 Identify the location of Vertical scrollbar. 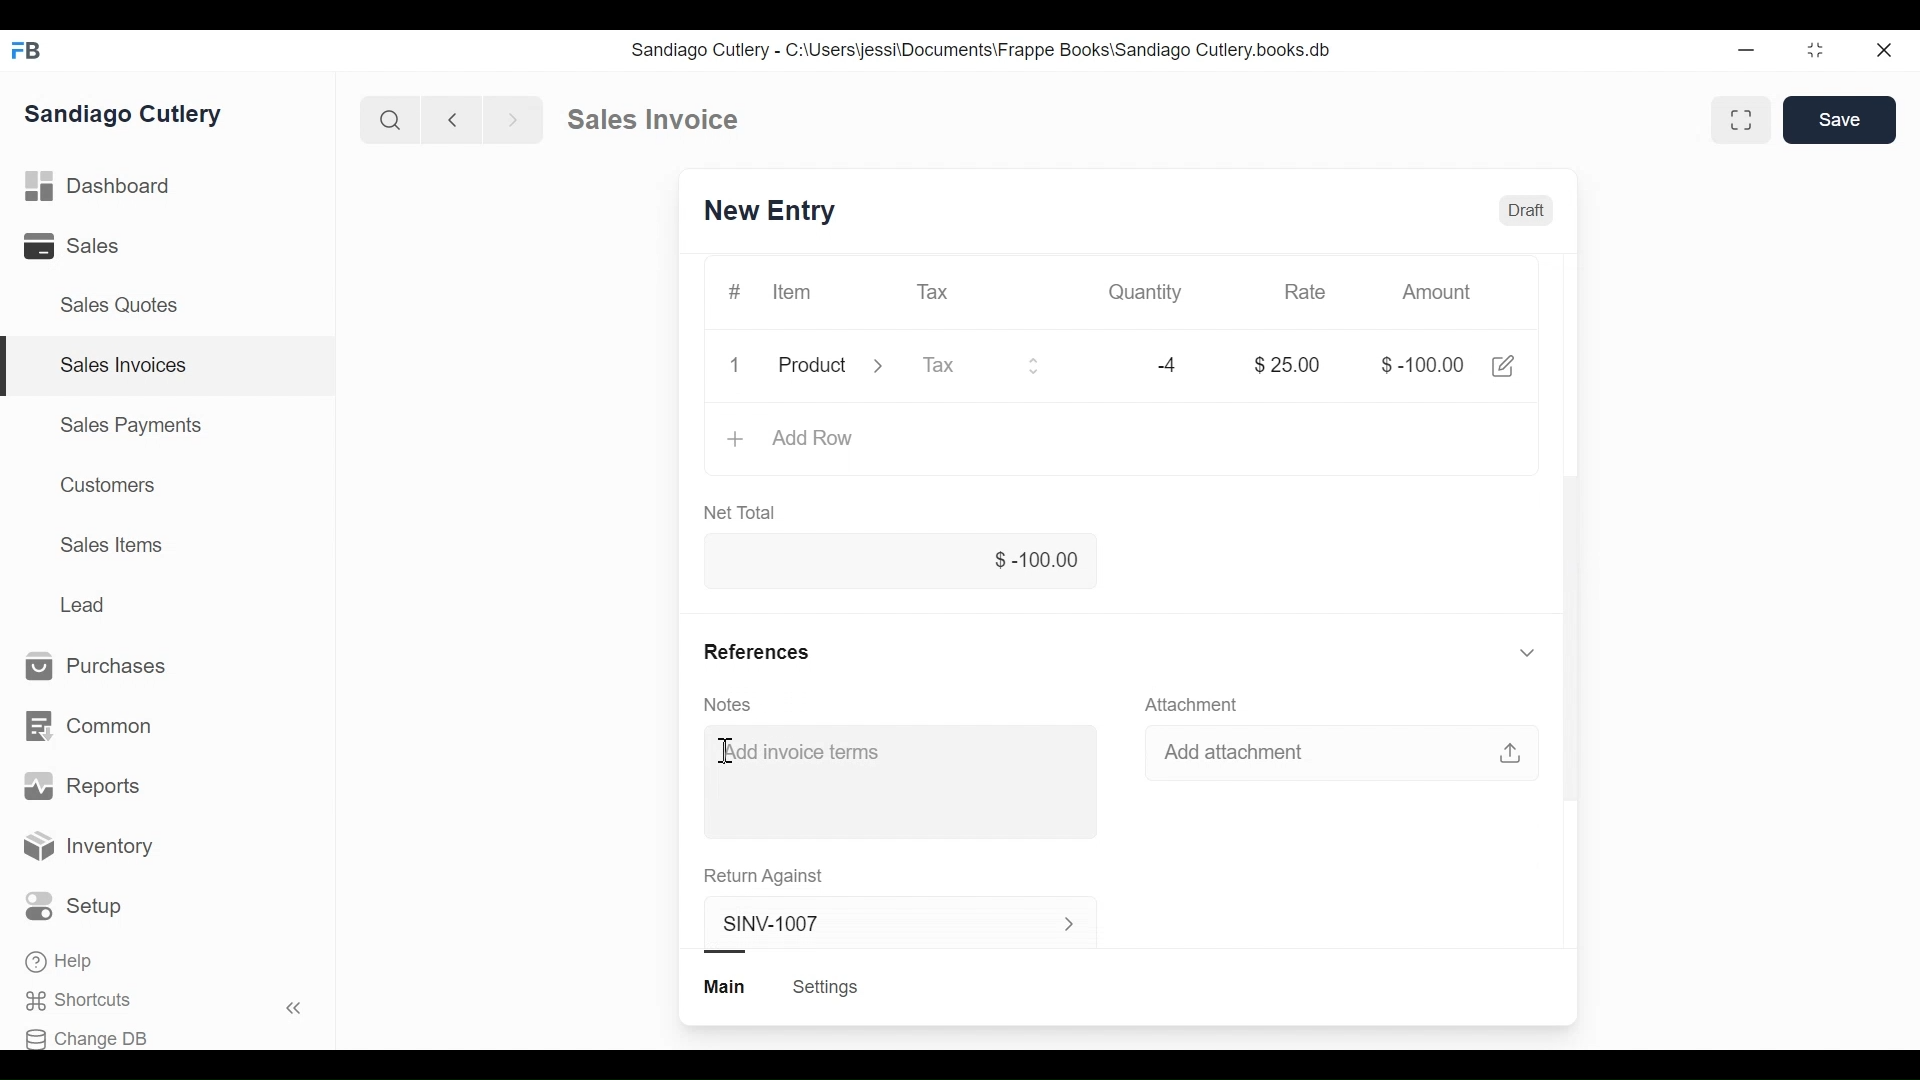
(1574, 636).